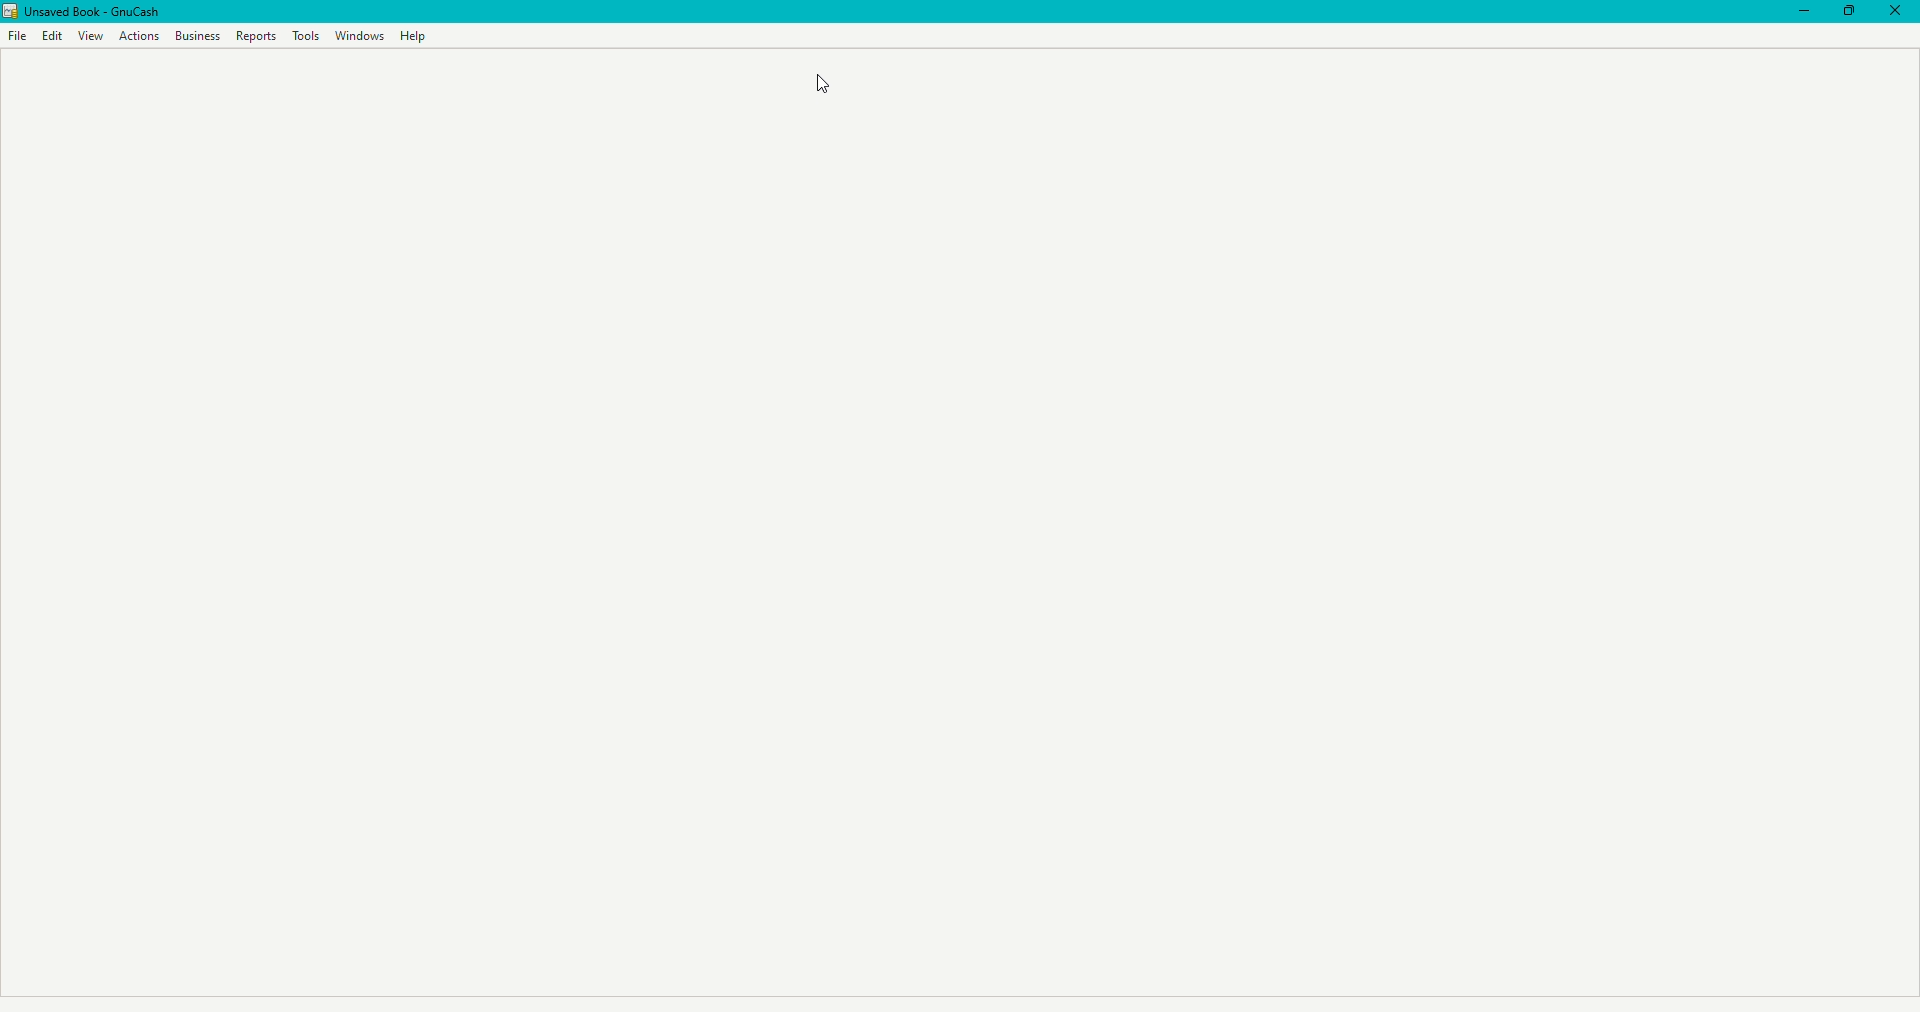 This screenshot has height=1012, width=1920. I want to click on Edit, so click(51, 35).